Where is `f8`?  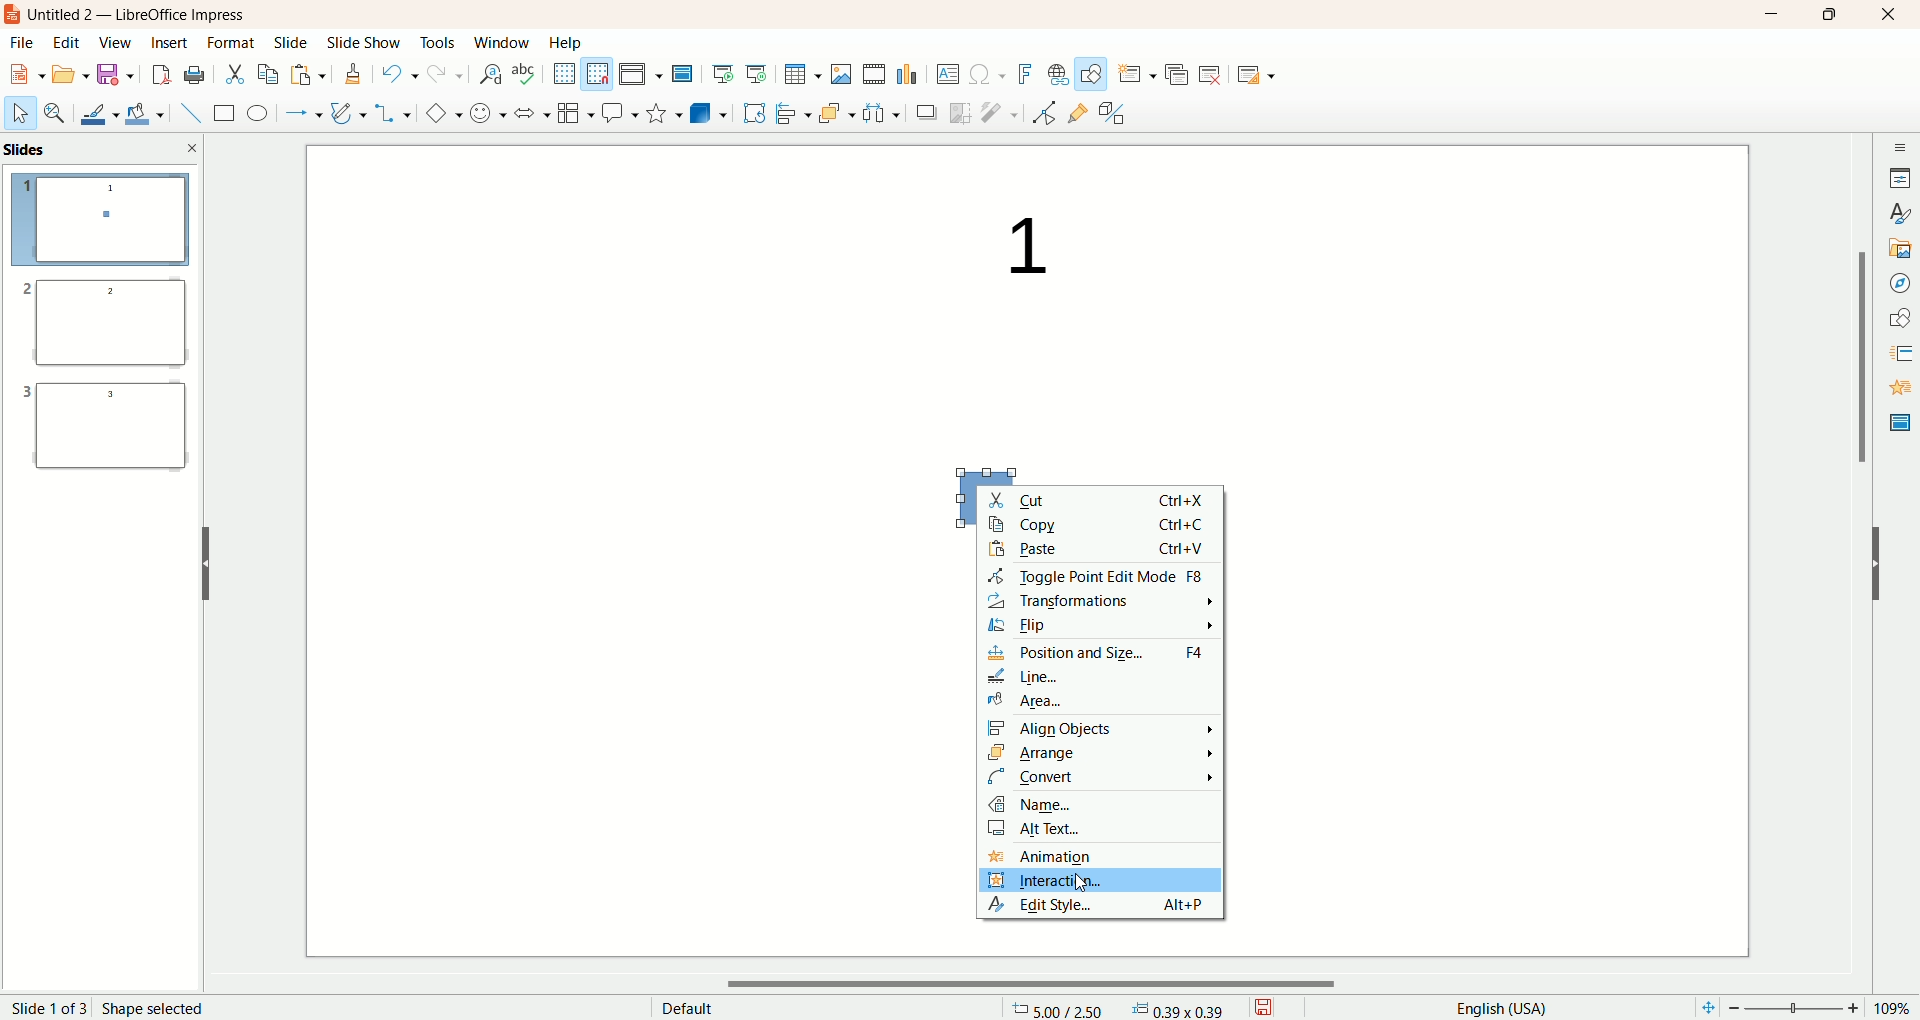 f8 is located at coordinates (1207, 574).